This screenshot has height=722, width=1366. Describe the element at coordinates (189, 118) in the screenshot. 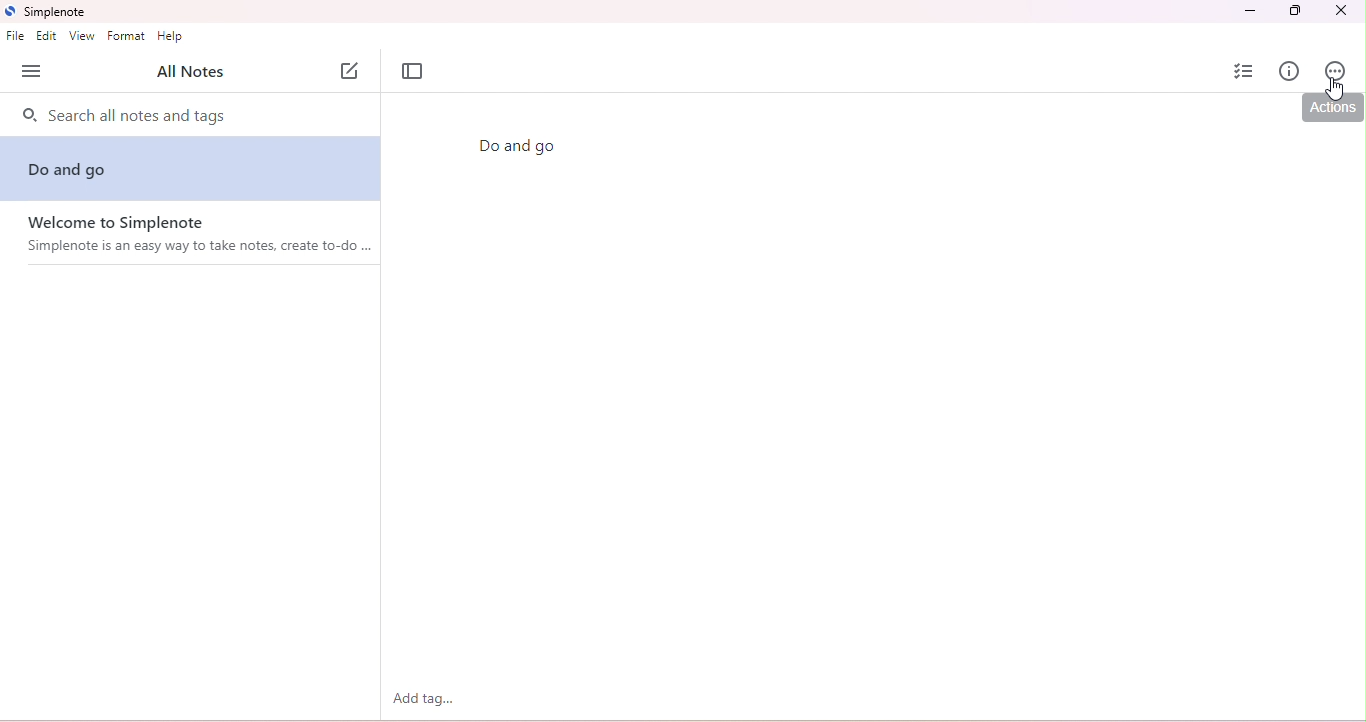

I see `search notes and tags` at that location.